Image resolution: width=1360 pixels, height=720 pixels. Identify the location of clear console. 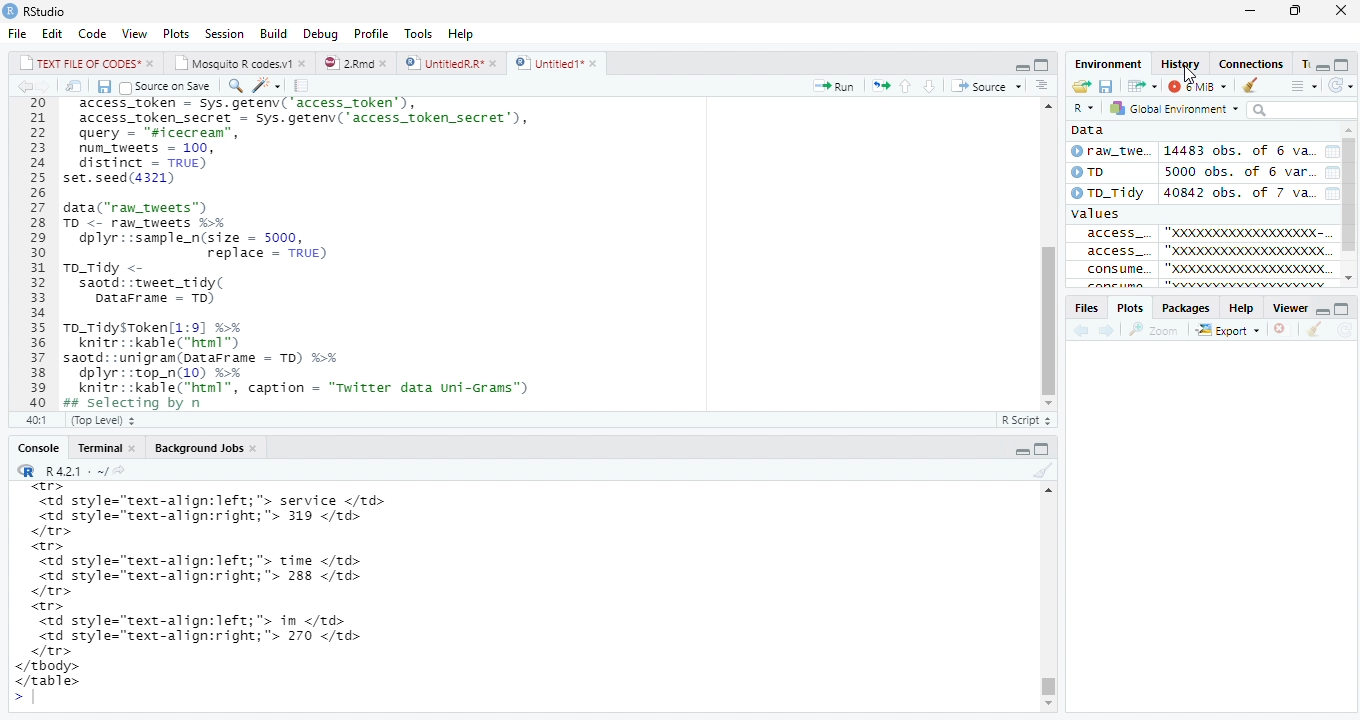
(1316, 330).